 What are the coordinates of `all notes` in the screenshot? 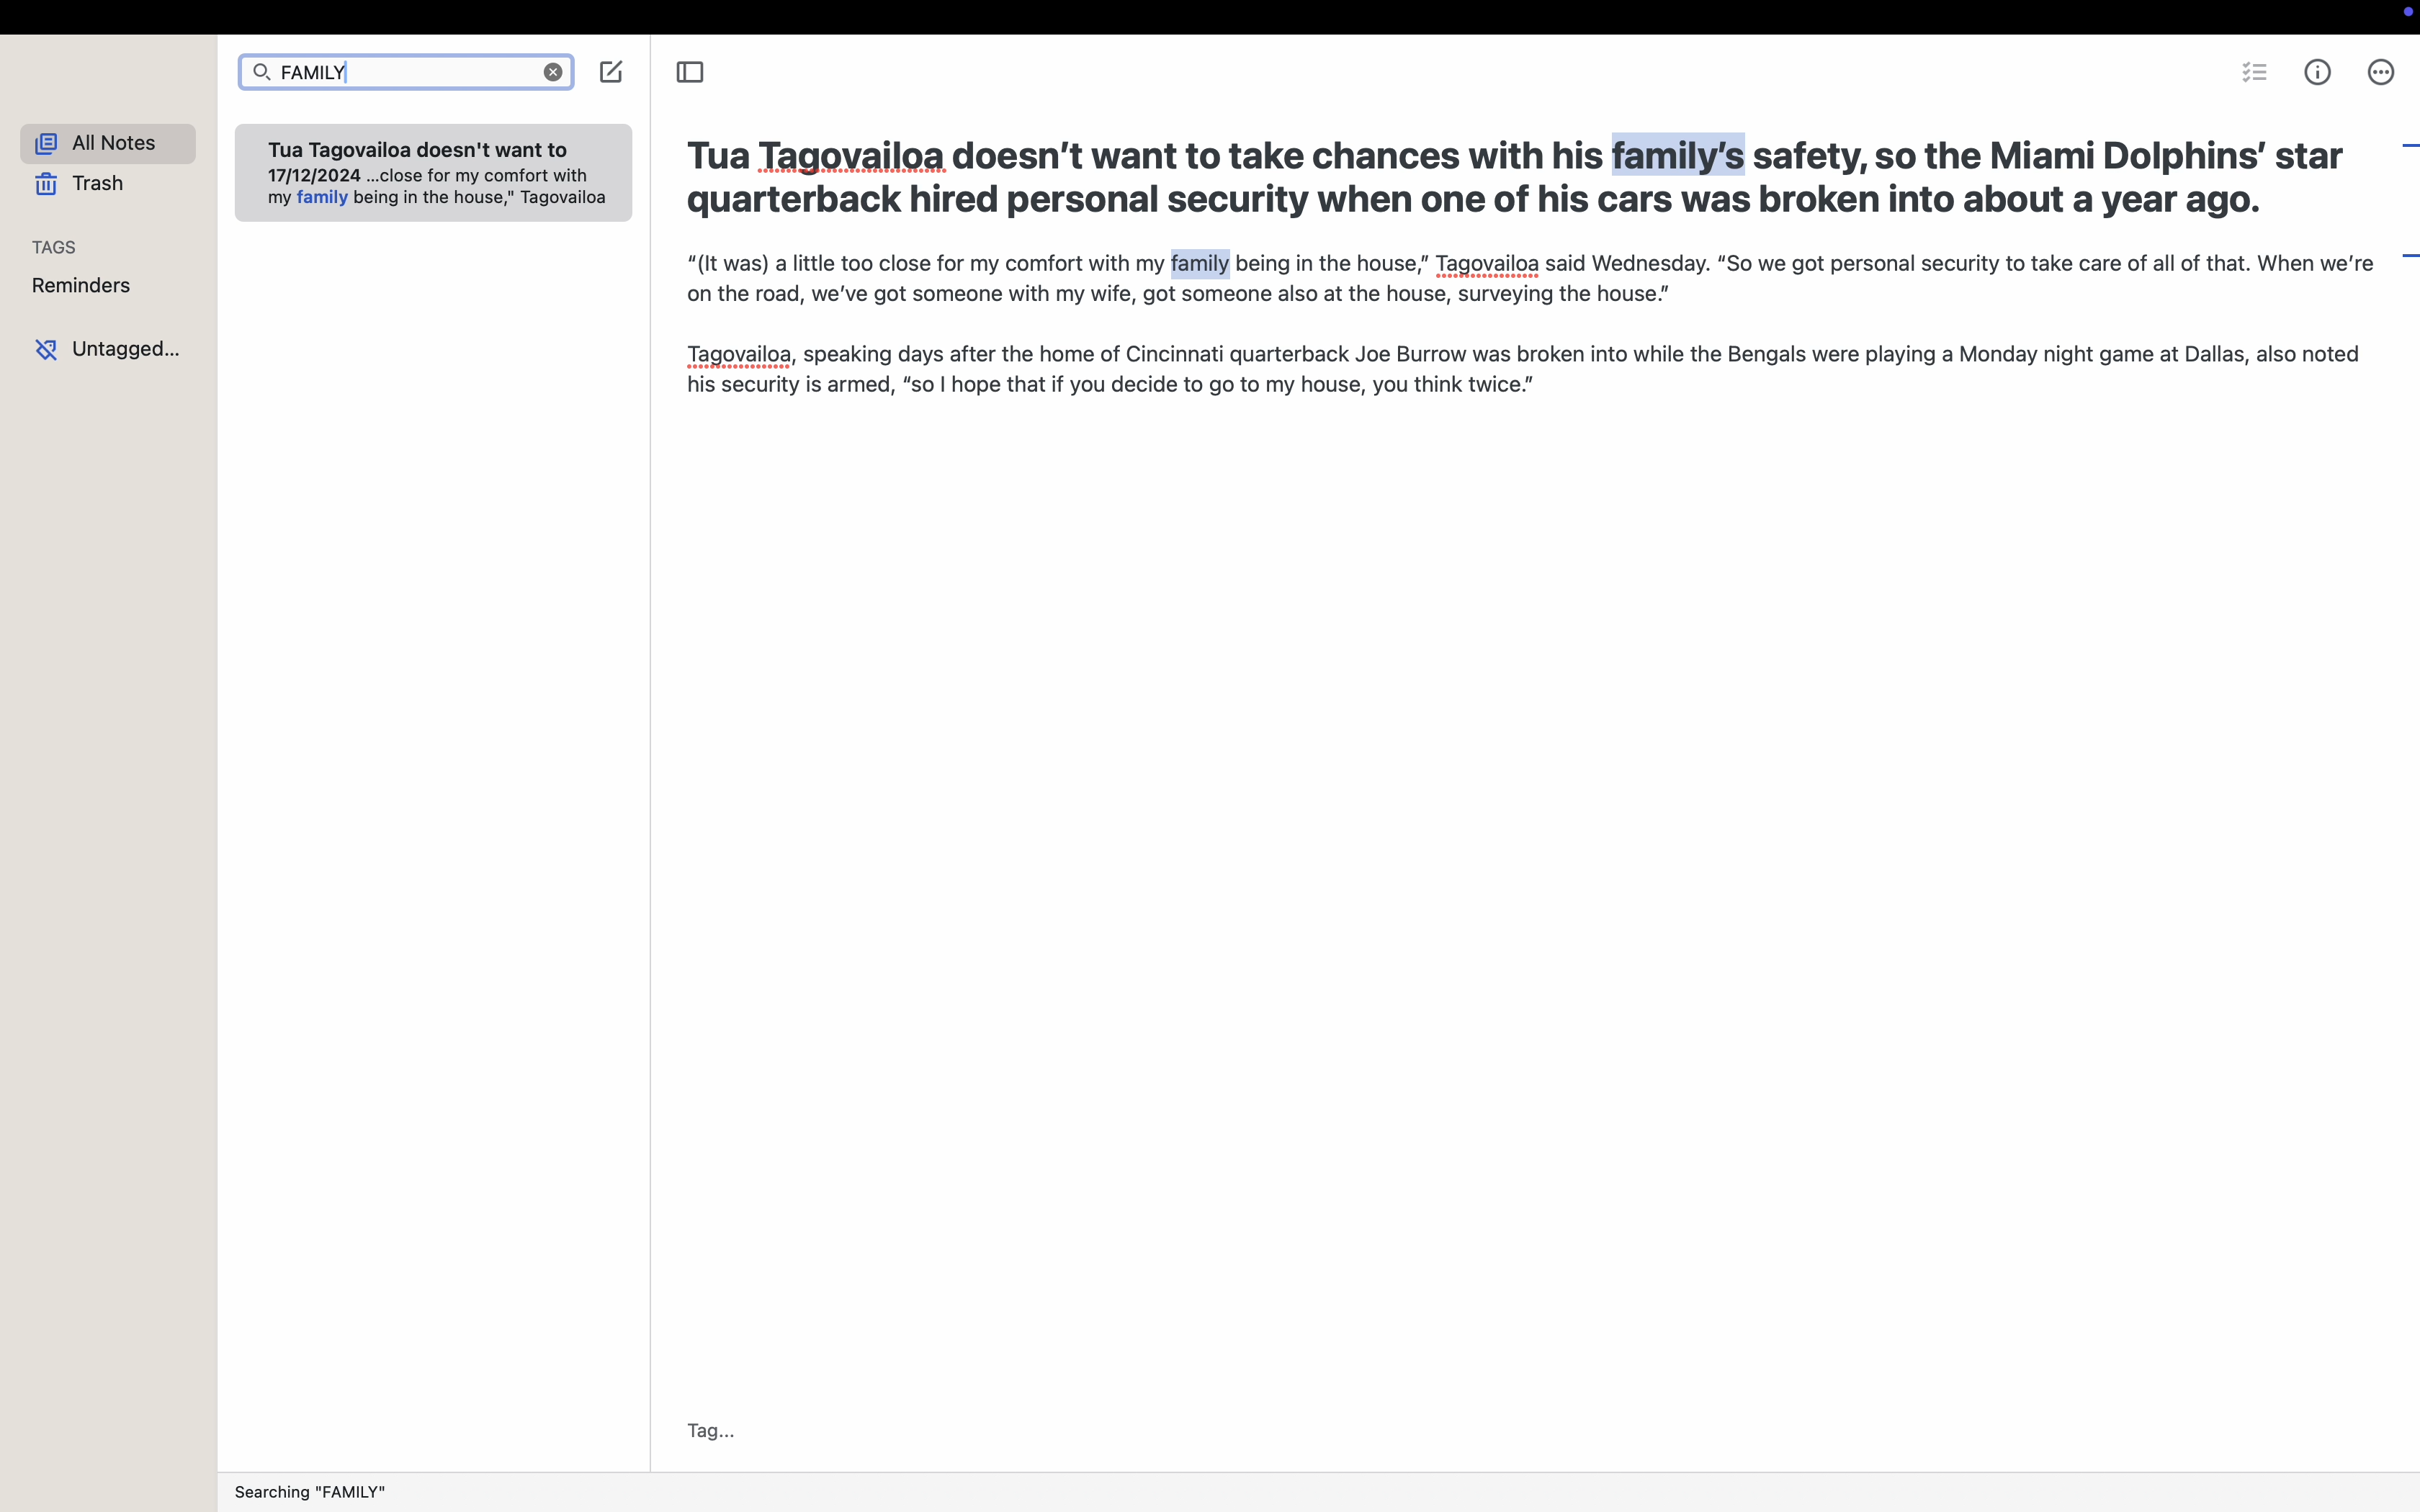 It's located at (107, 144).